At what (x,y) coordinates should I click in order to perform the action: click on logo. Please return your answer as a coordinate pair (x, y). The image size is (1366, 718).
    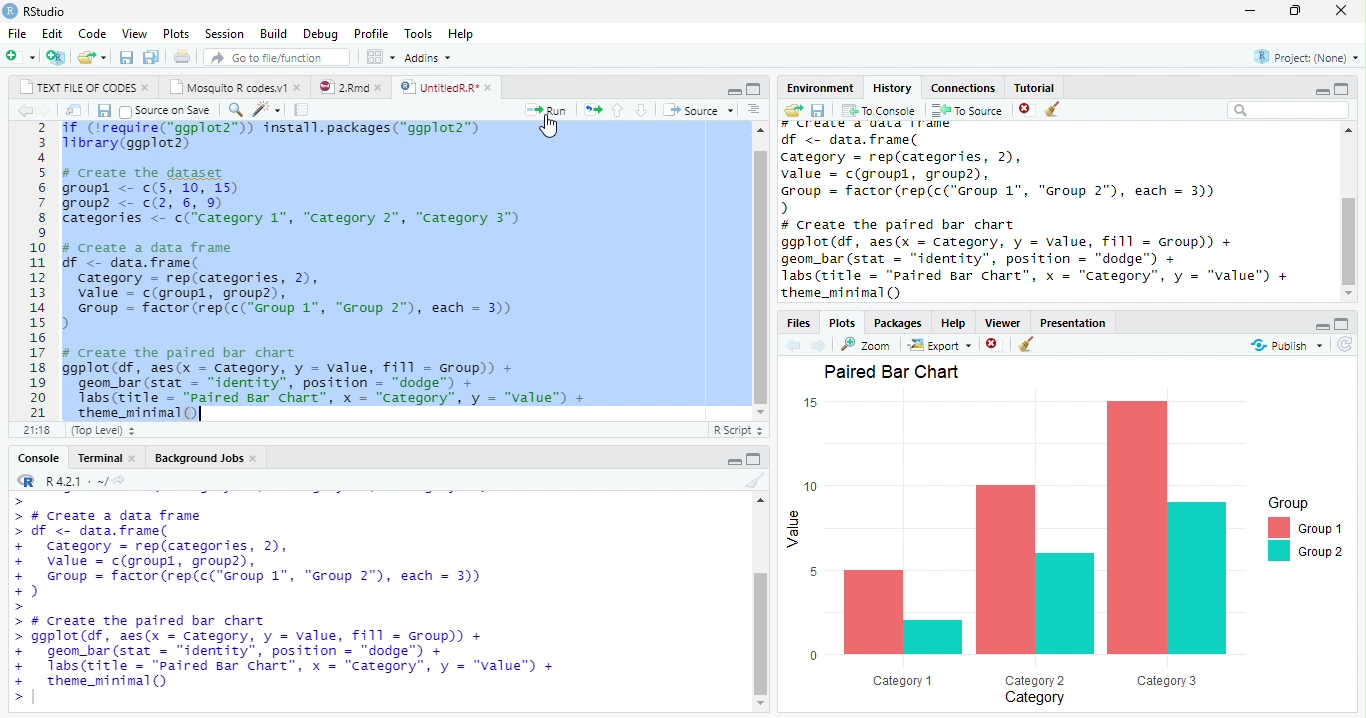
    Looking at the image, I should click on (26, 480).